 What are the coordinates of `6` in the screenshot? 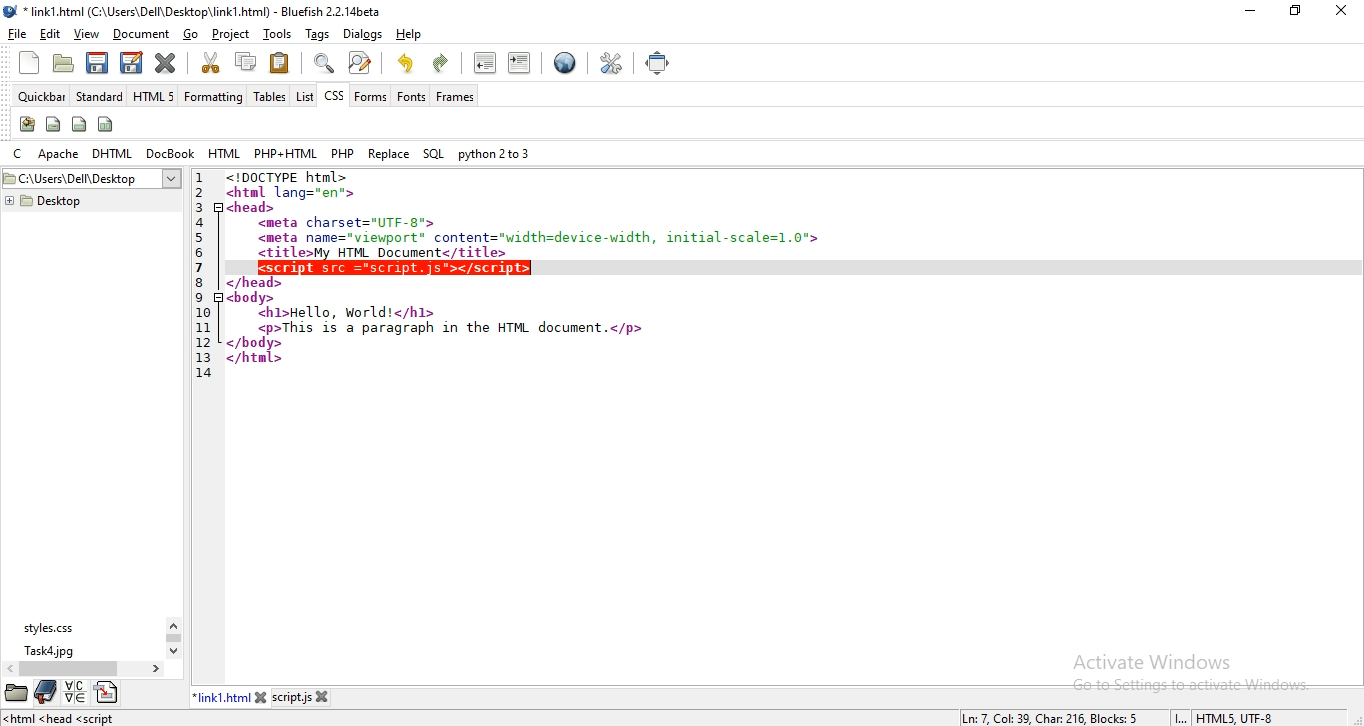 It's located at (199, 253).